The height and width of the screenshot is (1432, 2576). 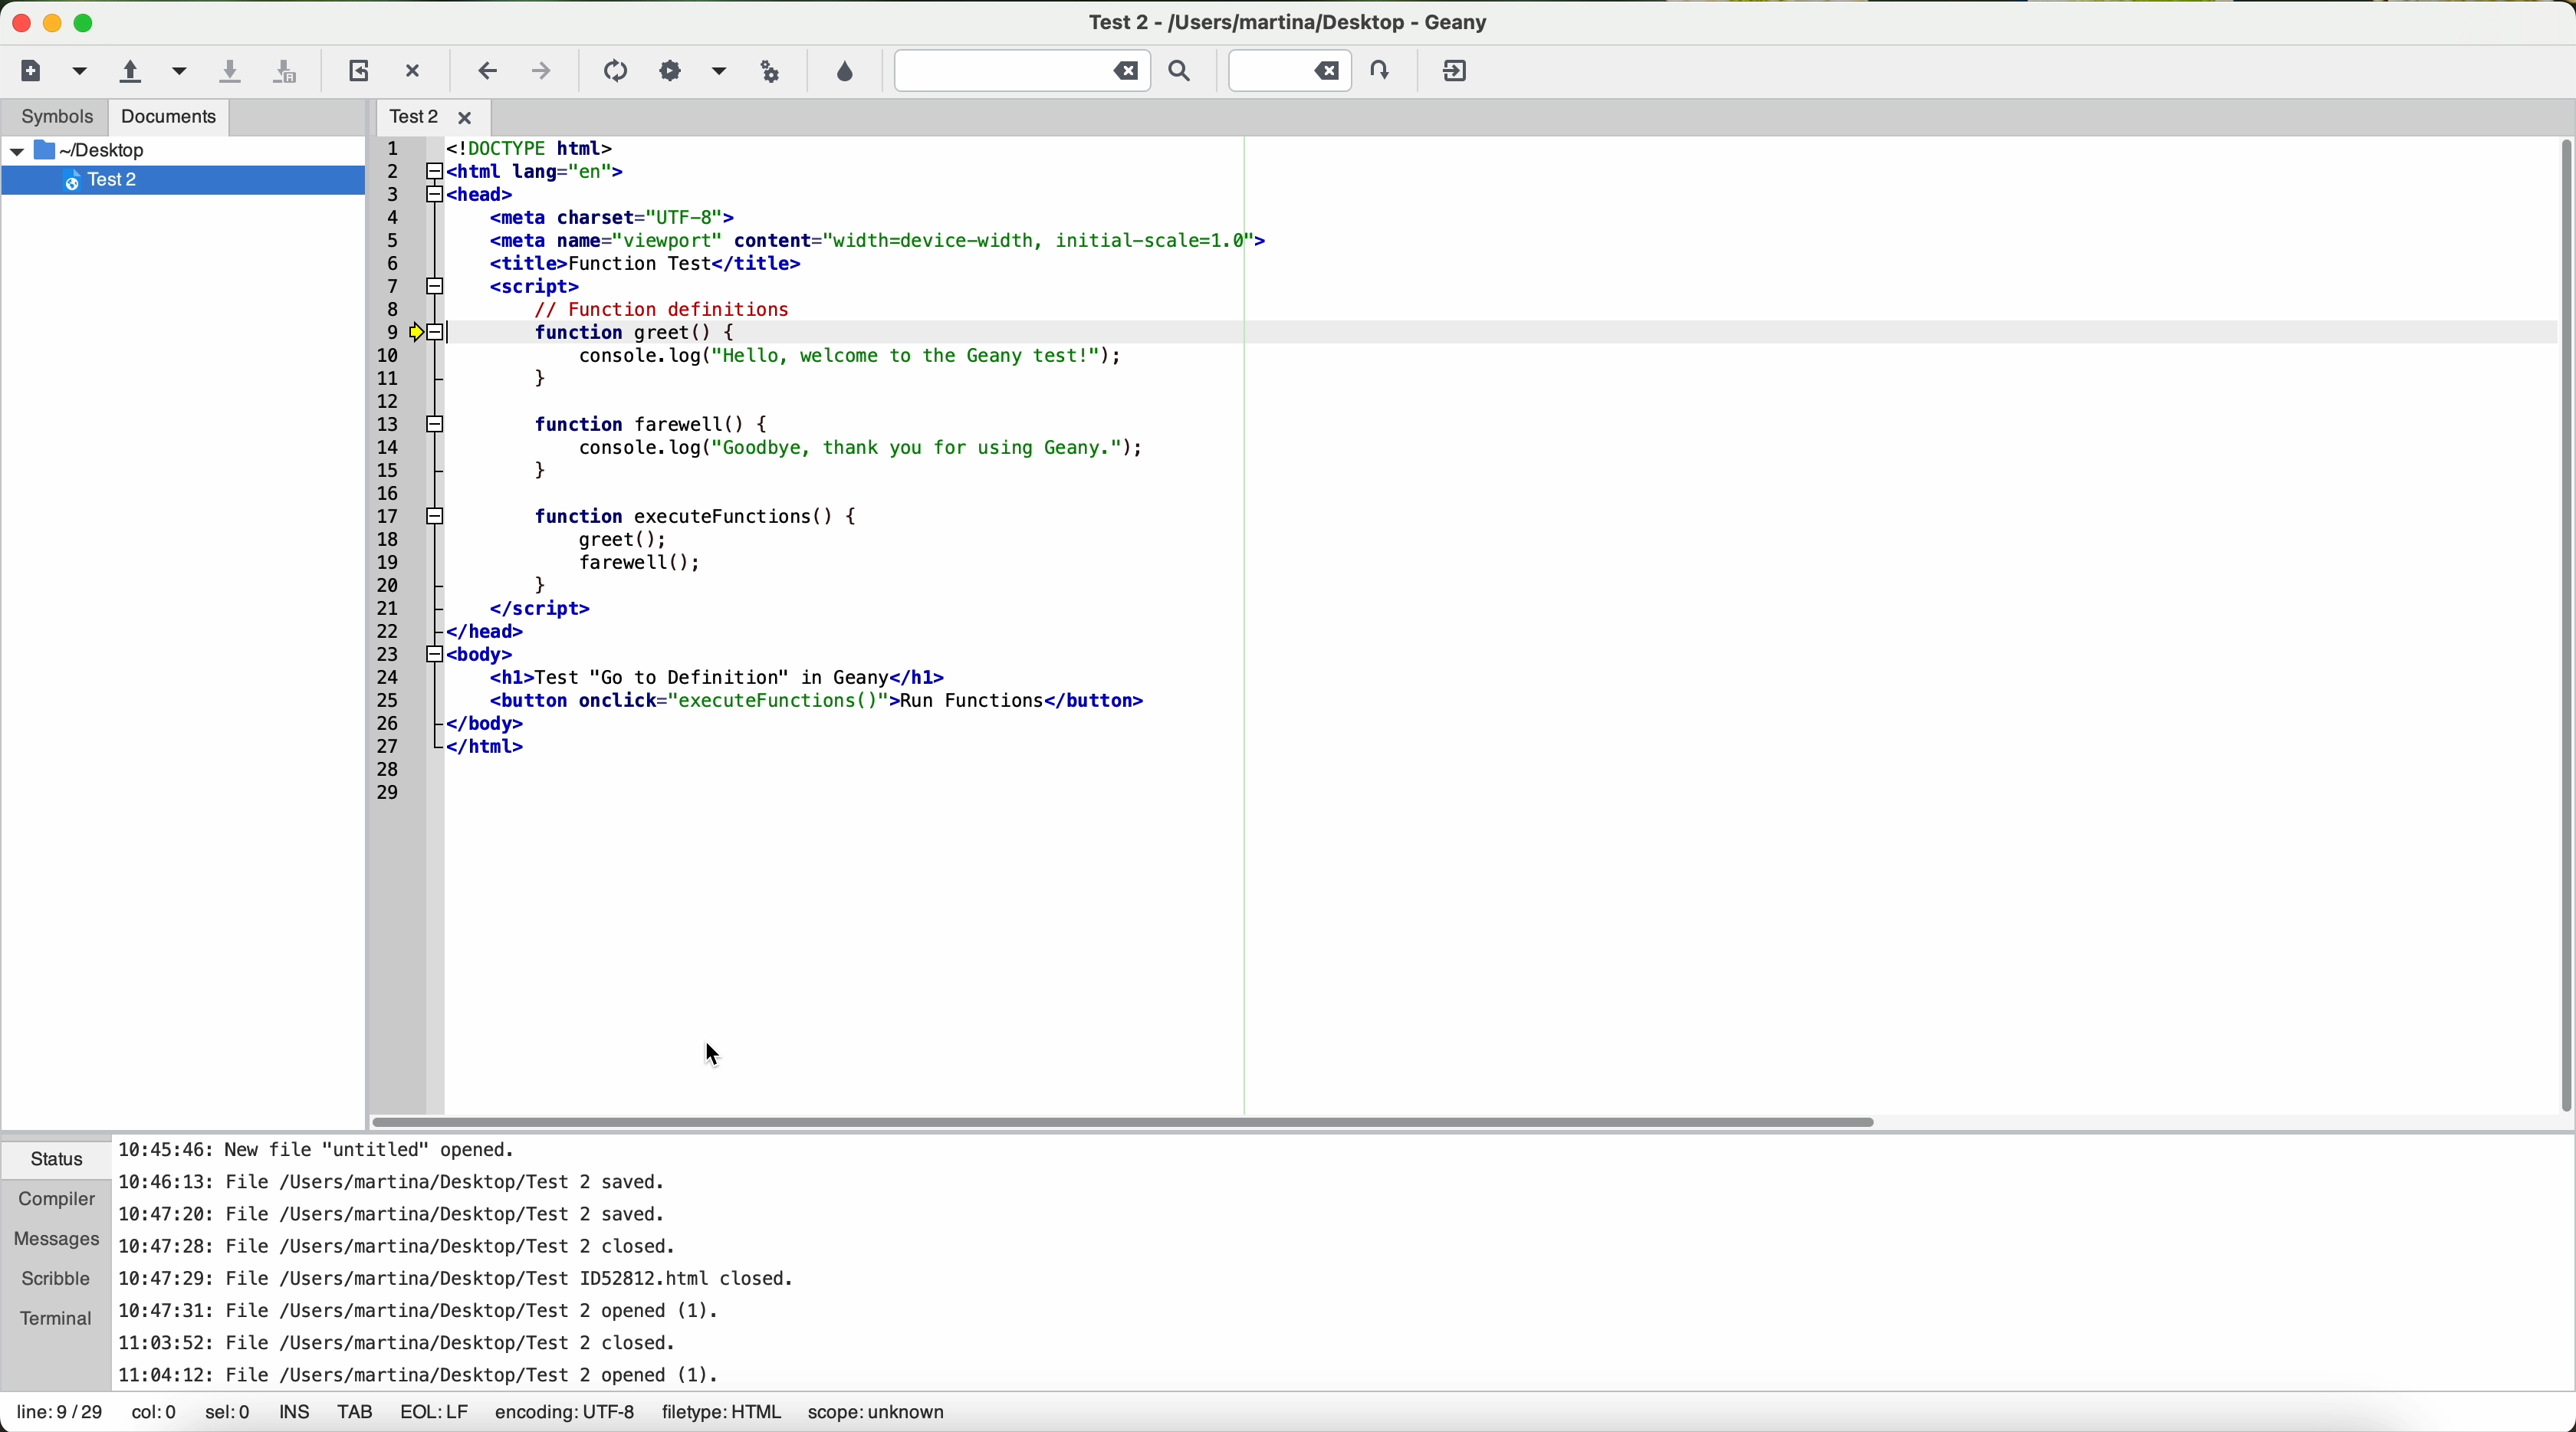 I want to click on open an existing file, so click(x=129, y=74).